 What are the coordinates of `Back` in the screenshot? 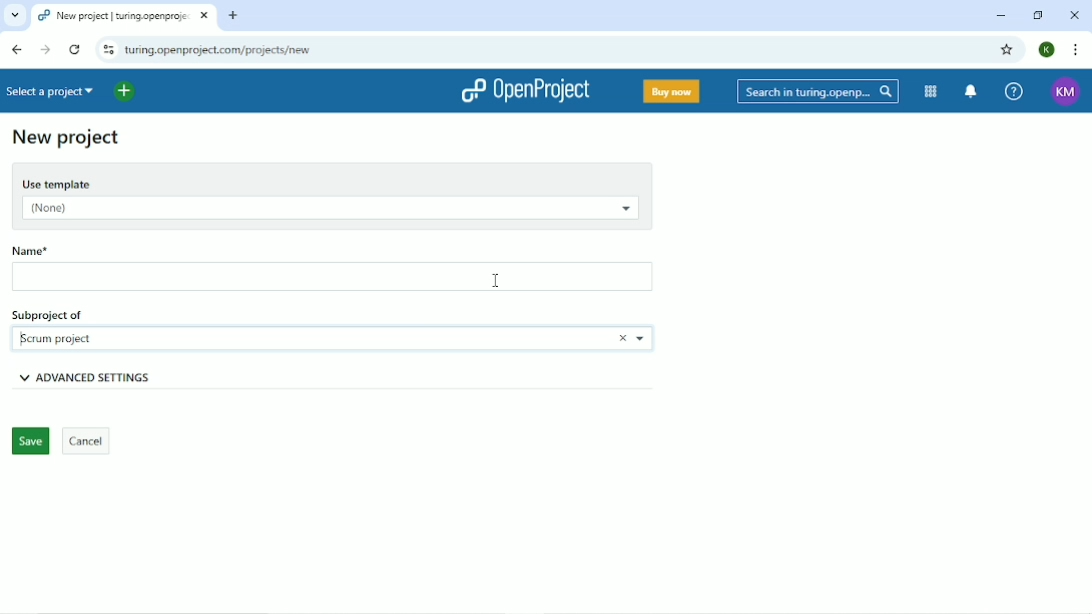 It's located at (17, 49).